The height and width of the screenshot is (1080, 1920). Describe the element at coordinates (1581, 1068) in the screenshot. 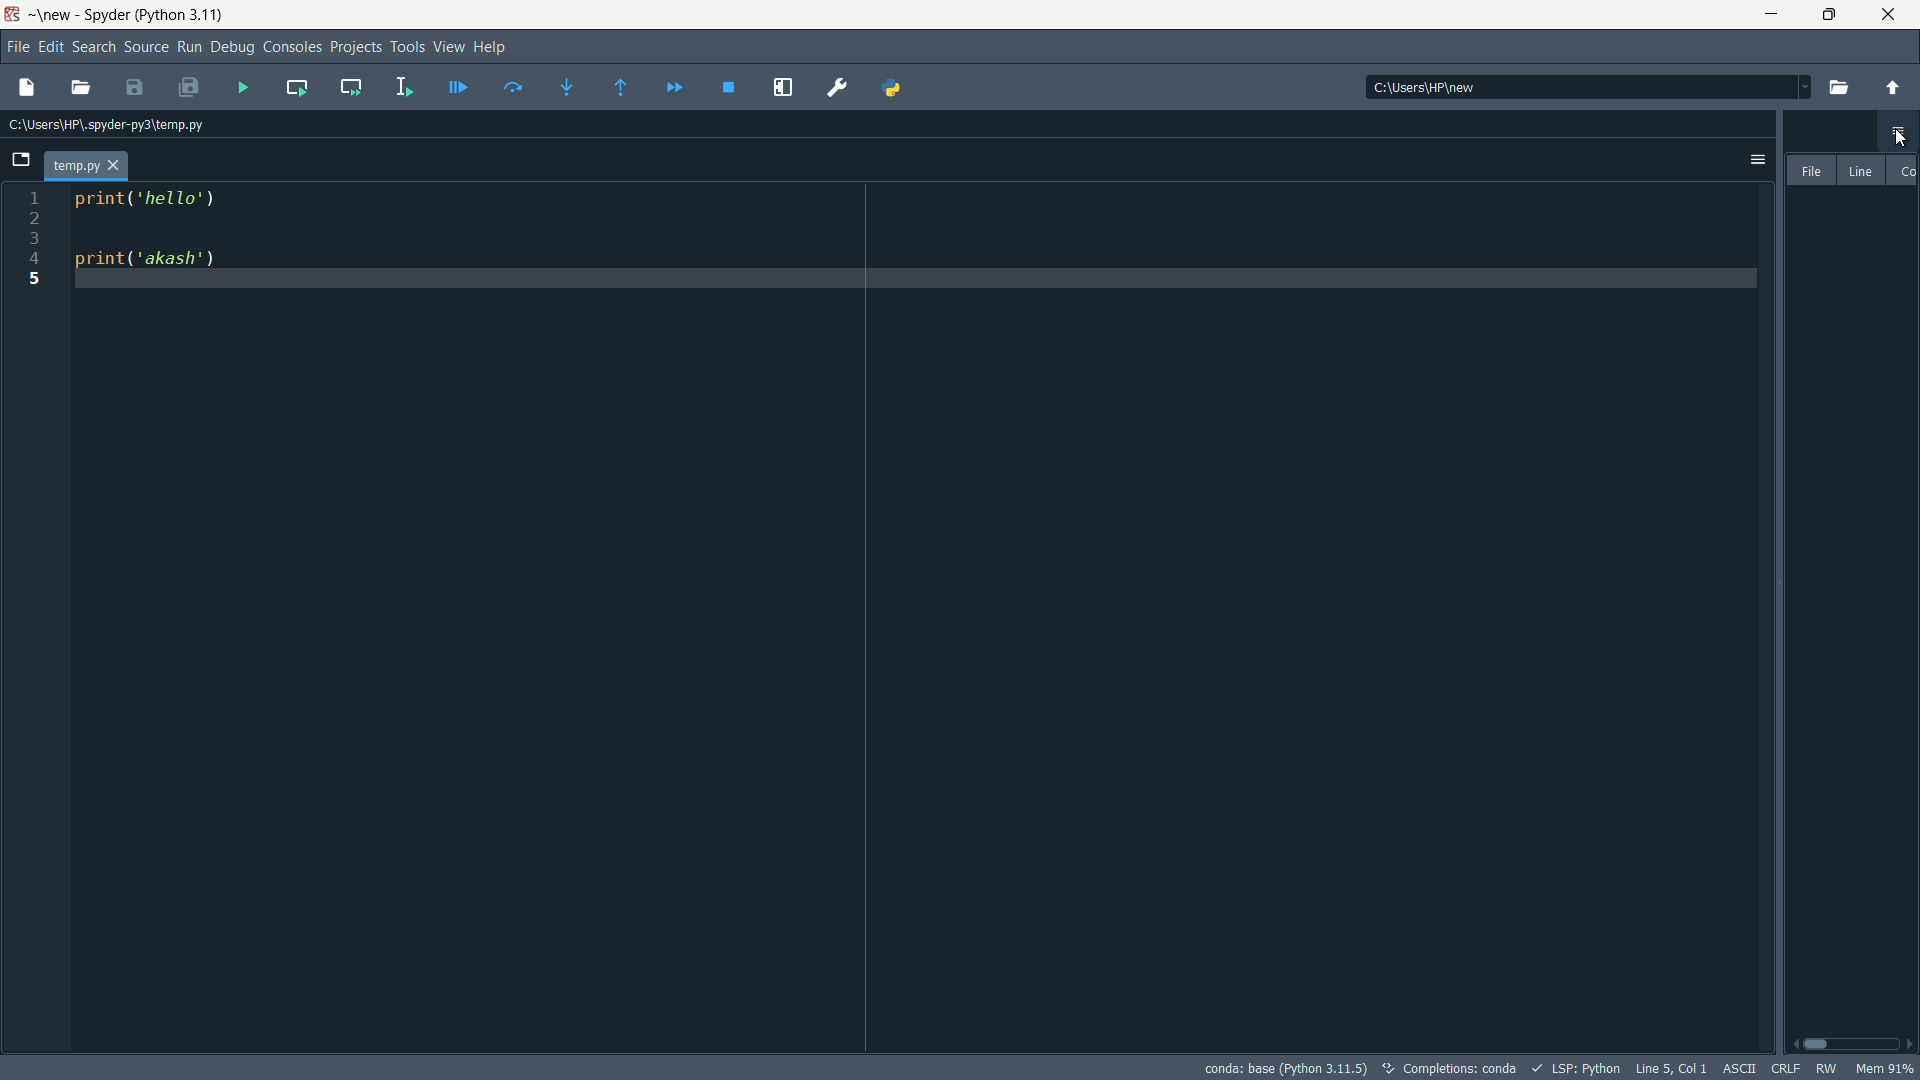

I see `LSP:Python` at that location.